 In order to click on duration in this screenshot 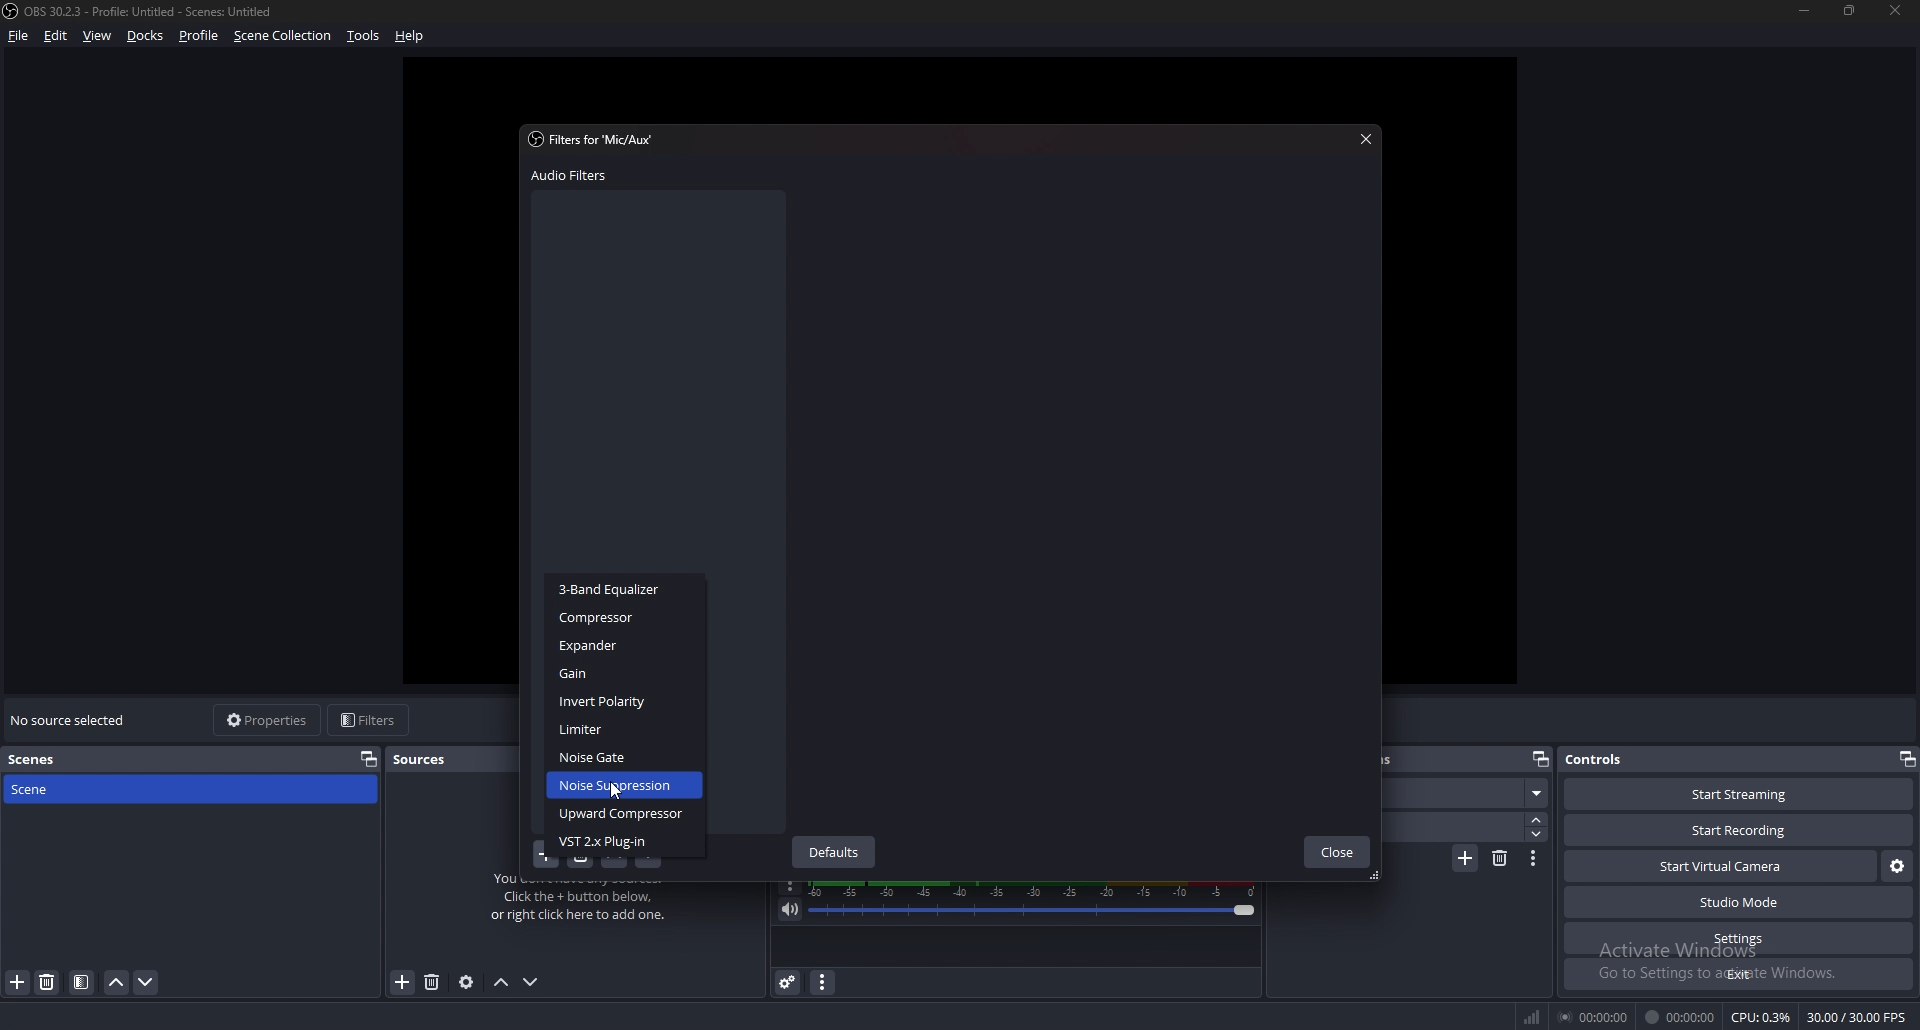, I will do `click(1454, 828)`.